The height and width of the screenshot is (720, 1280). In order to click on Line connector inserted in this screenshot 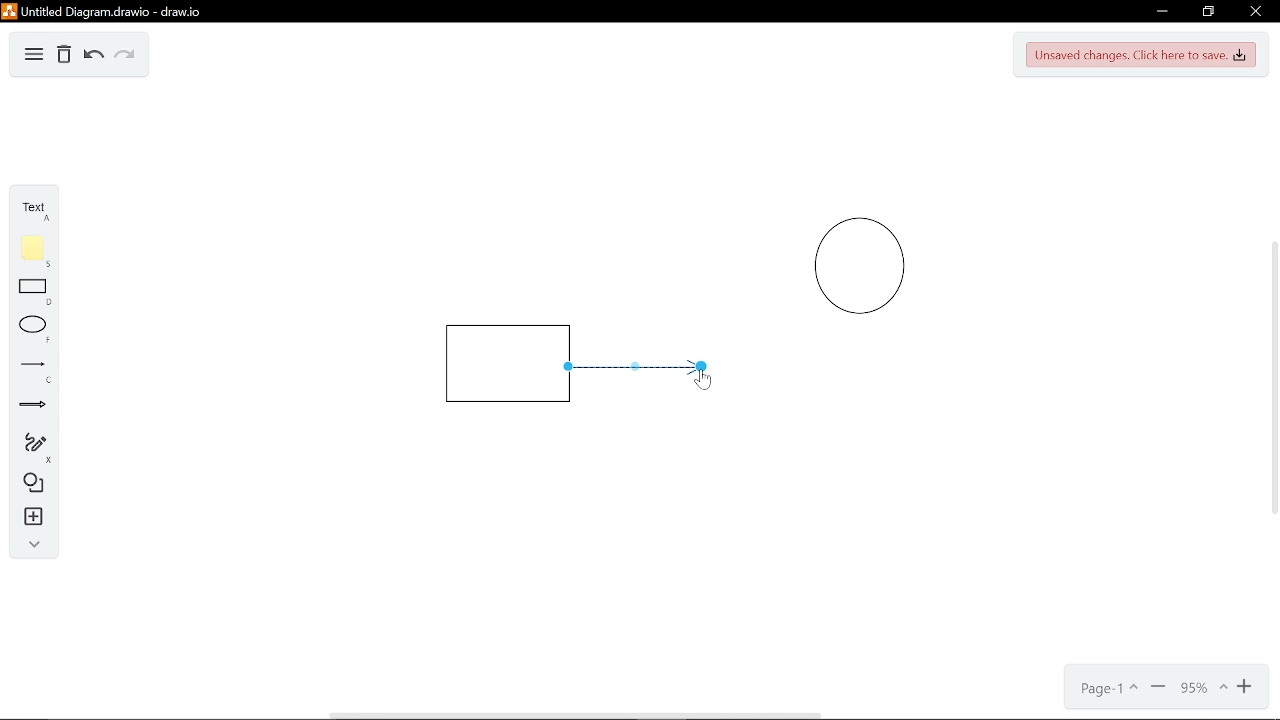, I will do `click(633, 363)`.